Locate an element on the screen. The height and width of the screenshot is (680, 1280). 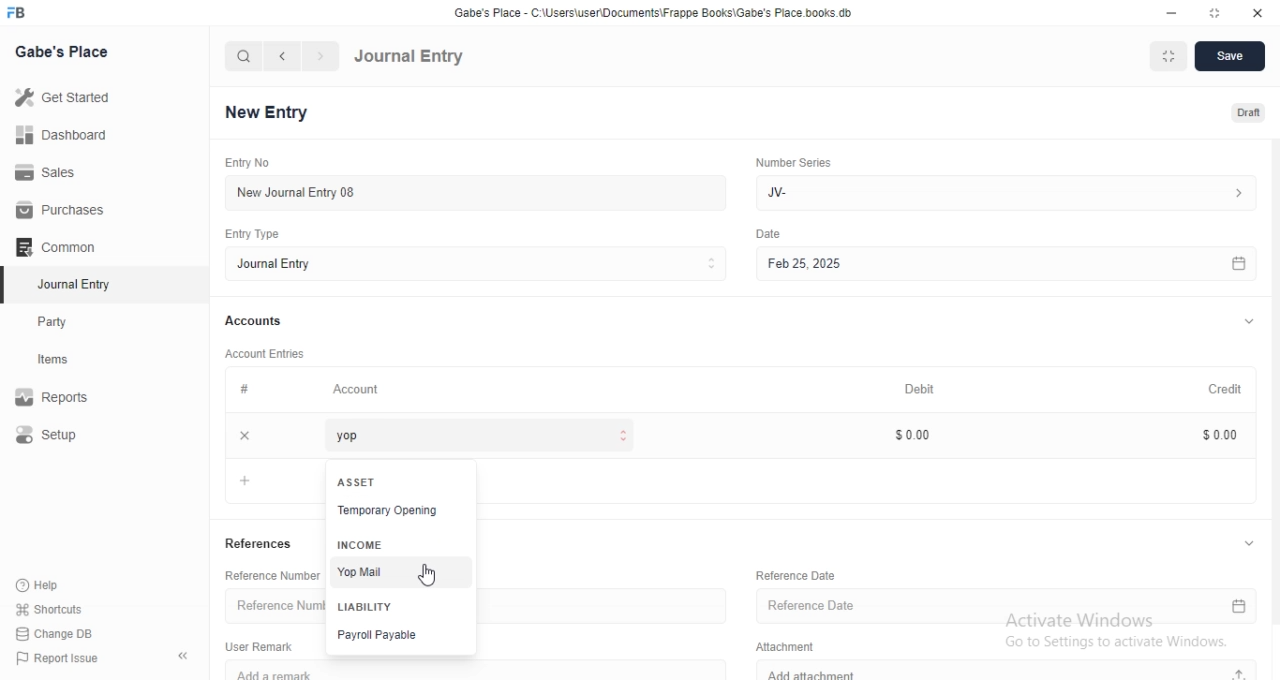
Account Entries is located at coordinates (267, 354).